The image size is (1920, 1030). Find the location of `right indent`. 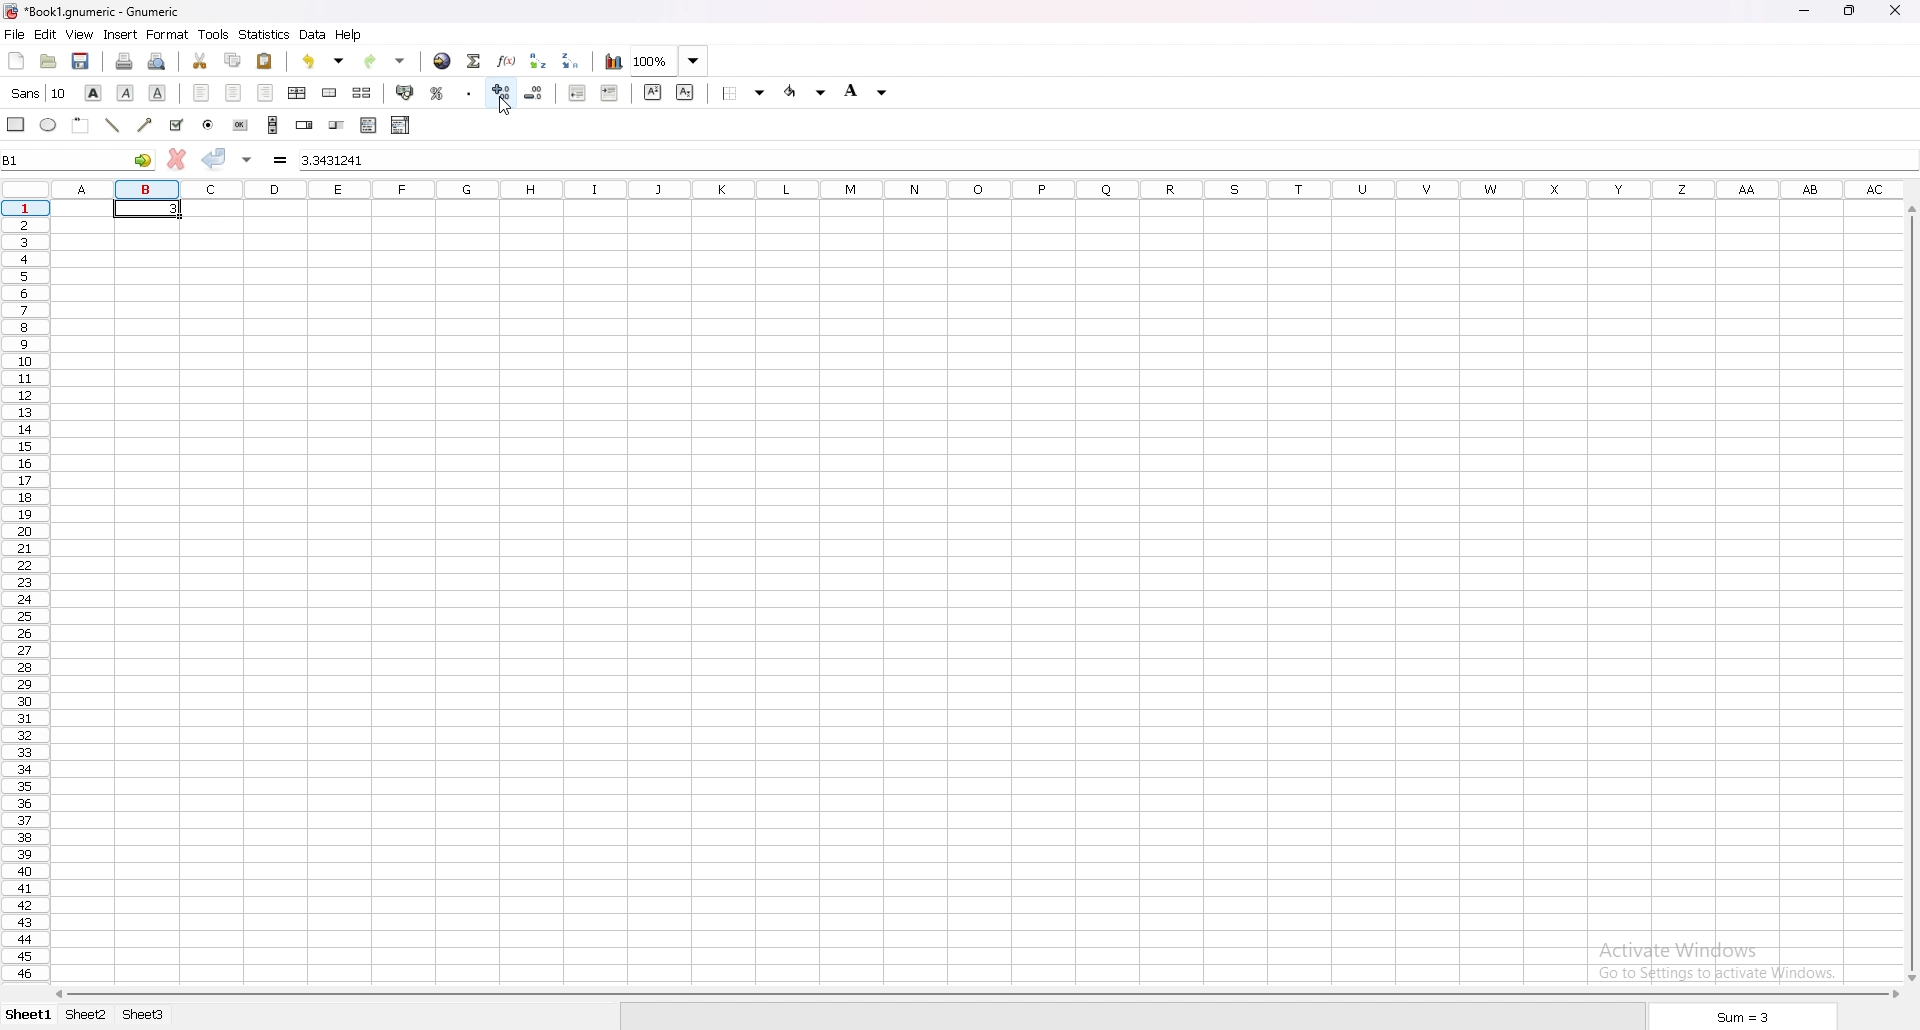

right indent is located at coordinates (266, 91).